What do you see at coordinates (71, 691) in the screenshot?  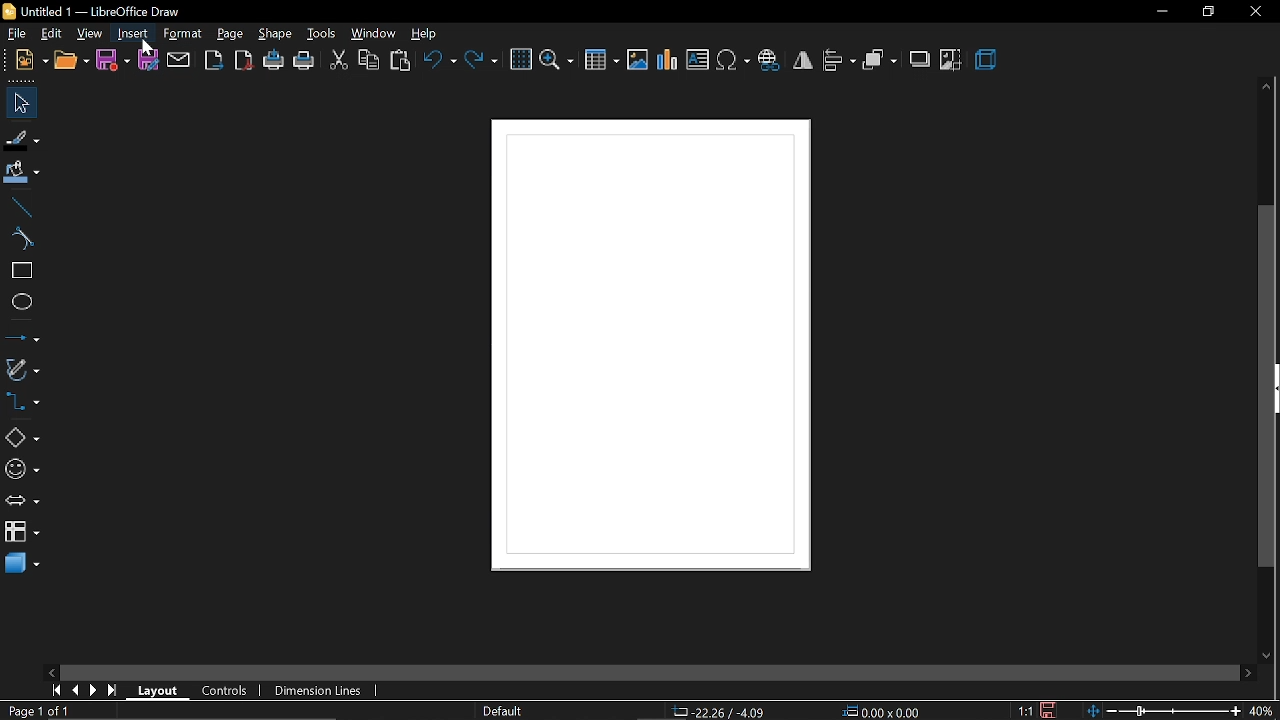 I see `previous page` at bounding box center [71, 691].